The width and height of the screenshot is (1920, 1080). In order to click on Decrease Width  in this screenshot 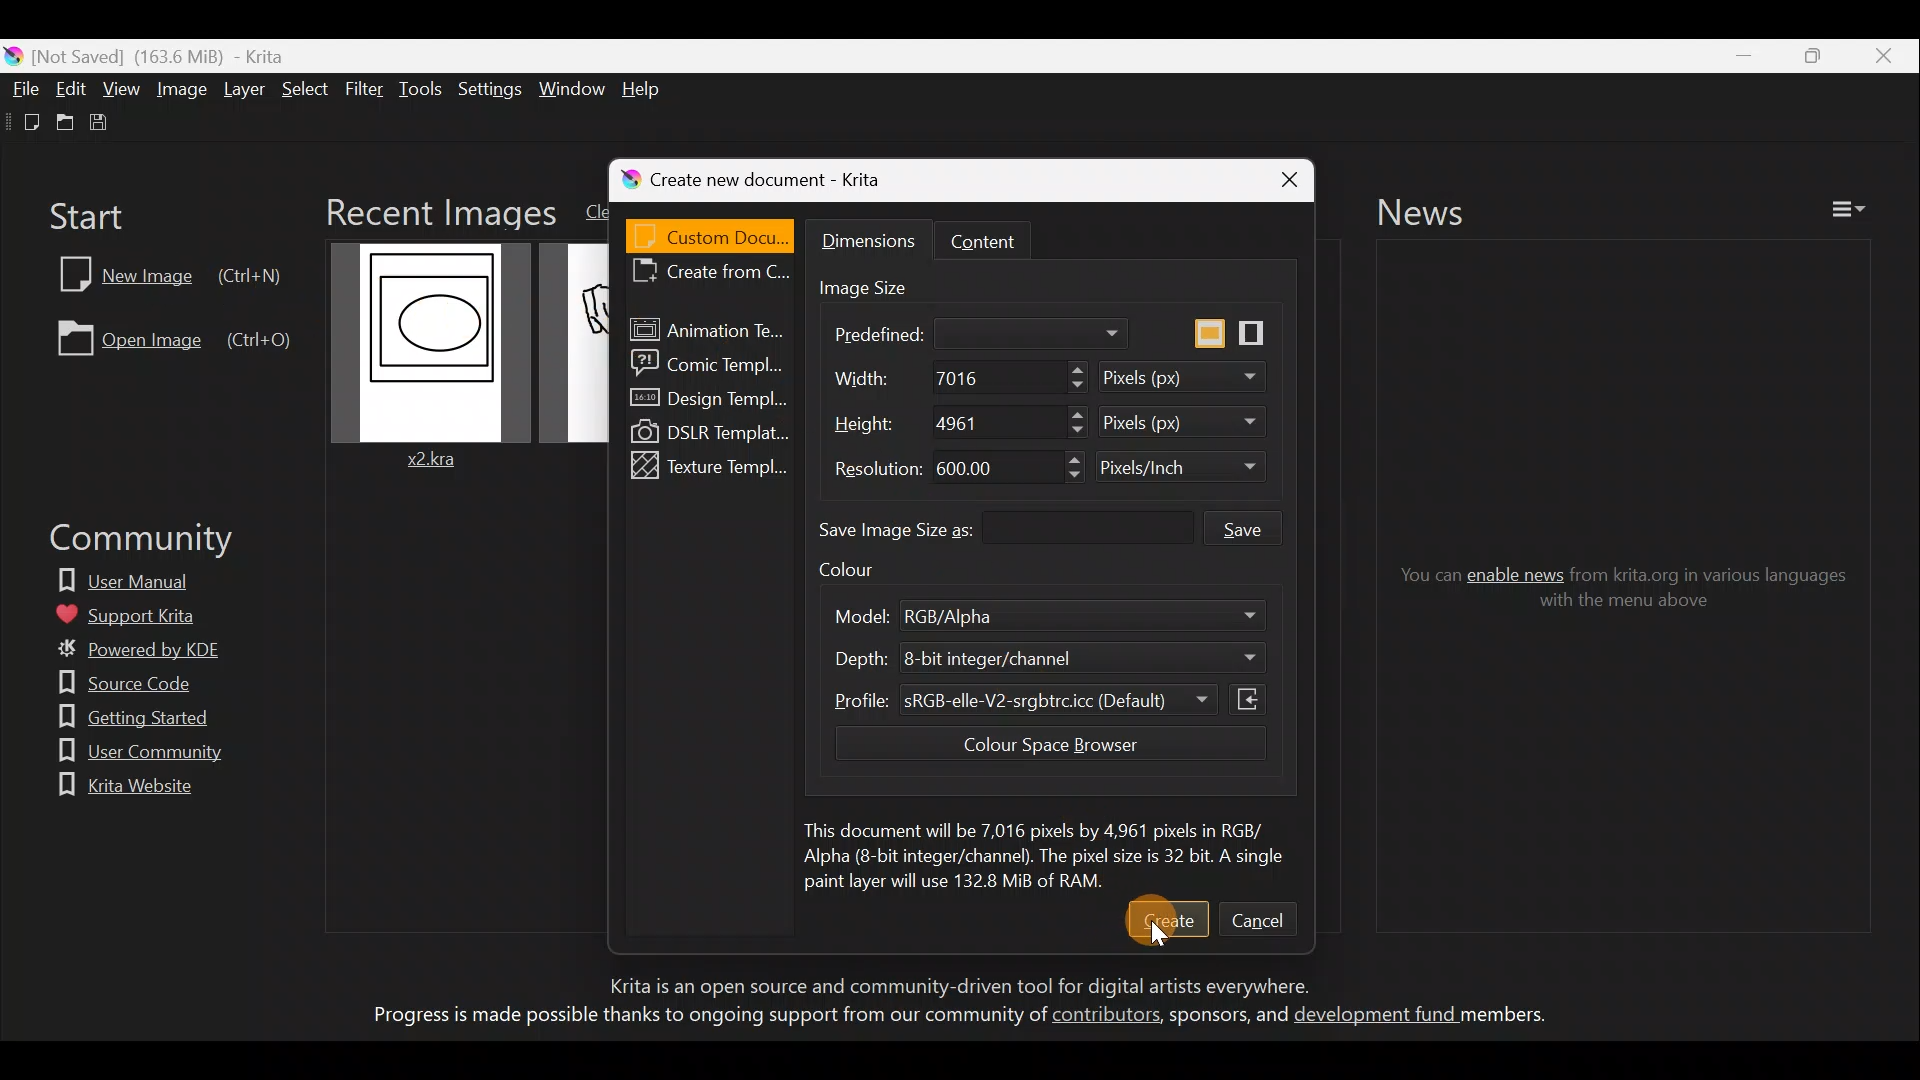, I will do `click(1079, 386)`.